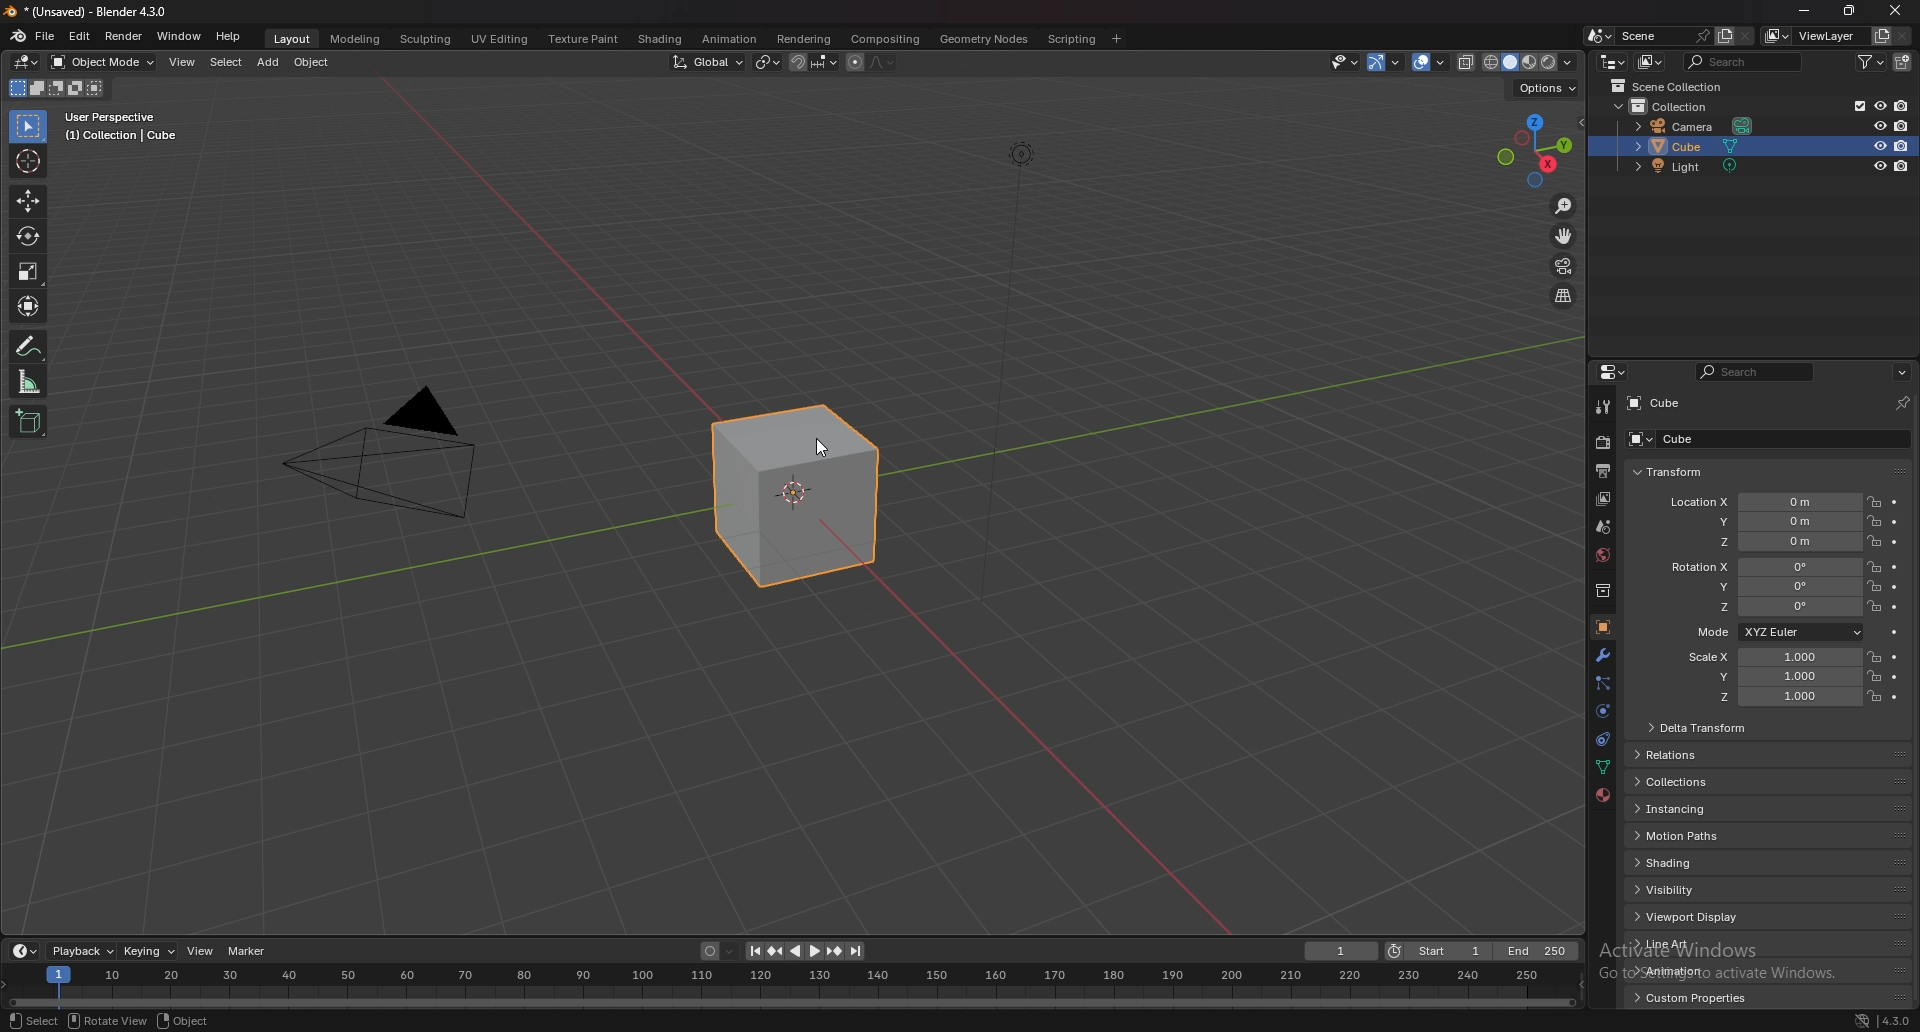 This screenshot has width=1920, height=1032. Describe the element at coordinates (1810, 35) in the screenshot. I see `view layer` at that location.